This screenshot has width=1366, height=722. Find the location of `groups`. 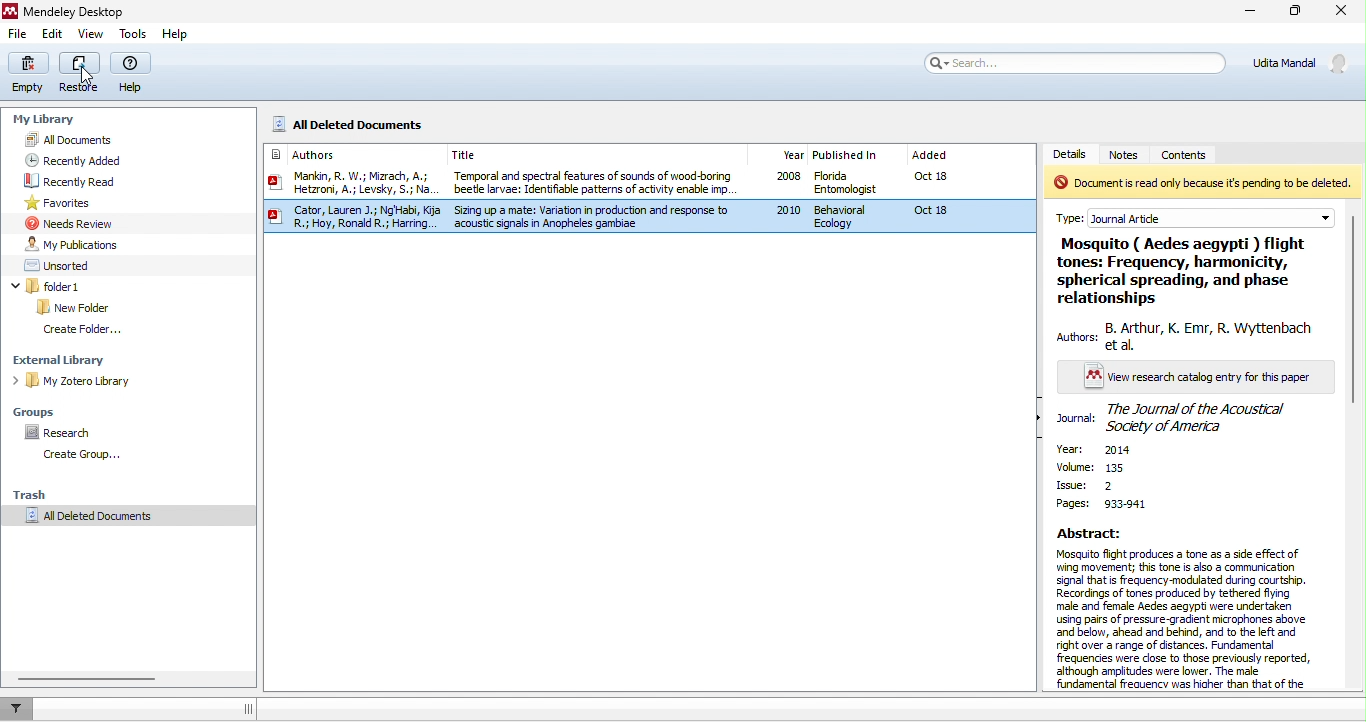

groups is located at coordinates (38, 409).